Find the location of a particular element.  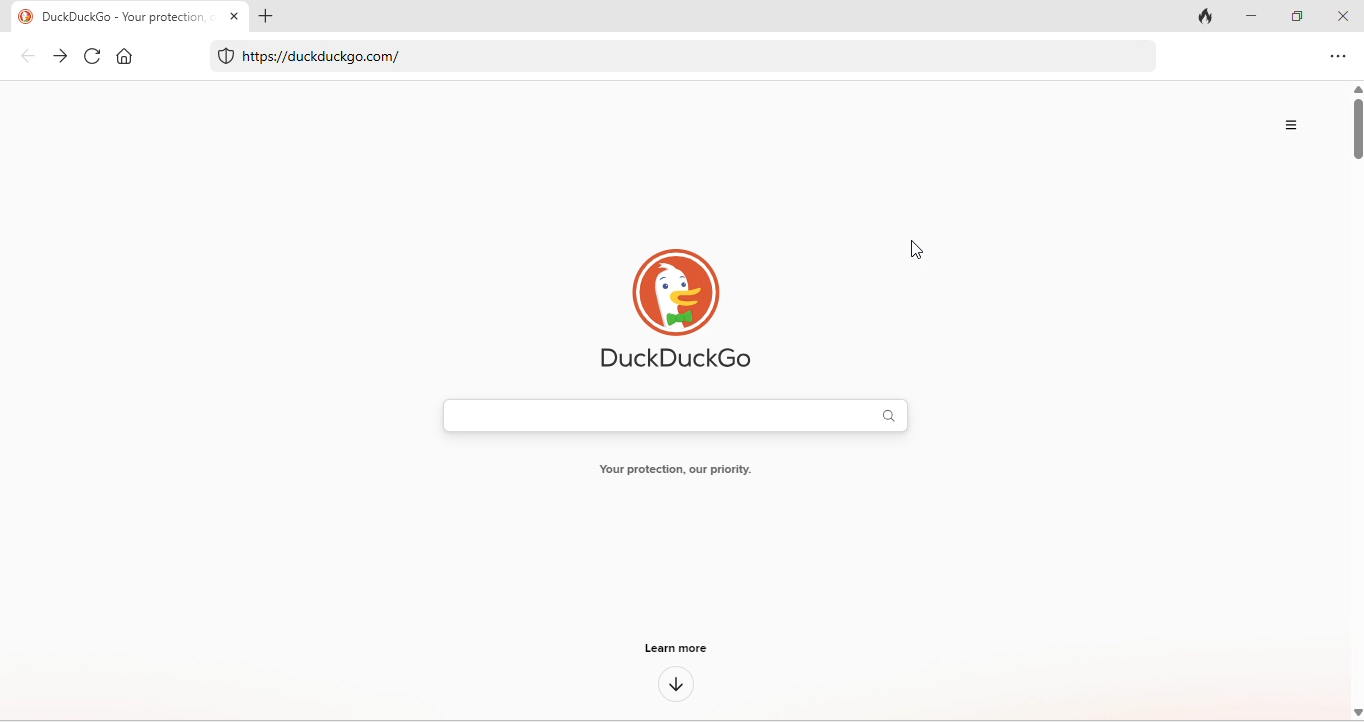

cursor is located at coordinates (913, 250).